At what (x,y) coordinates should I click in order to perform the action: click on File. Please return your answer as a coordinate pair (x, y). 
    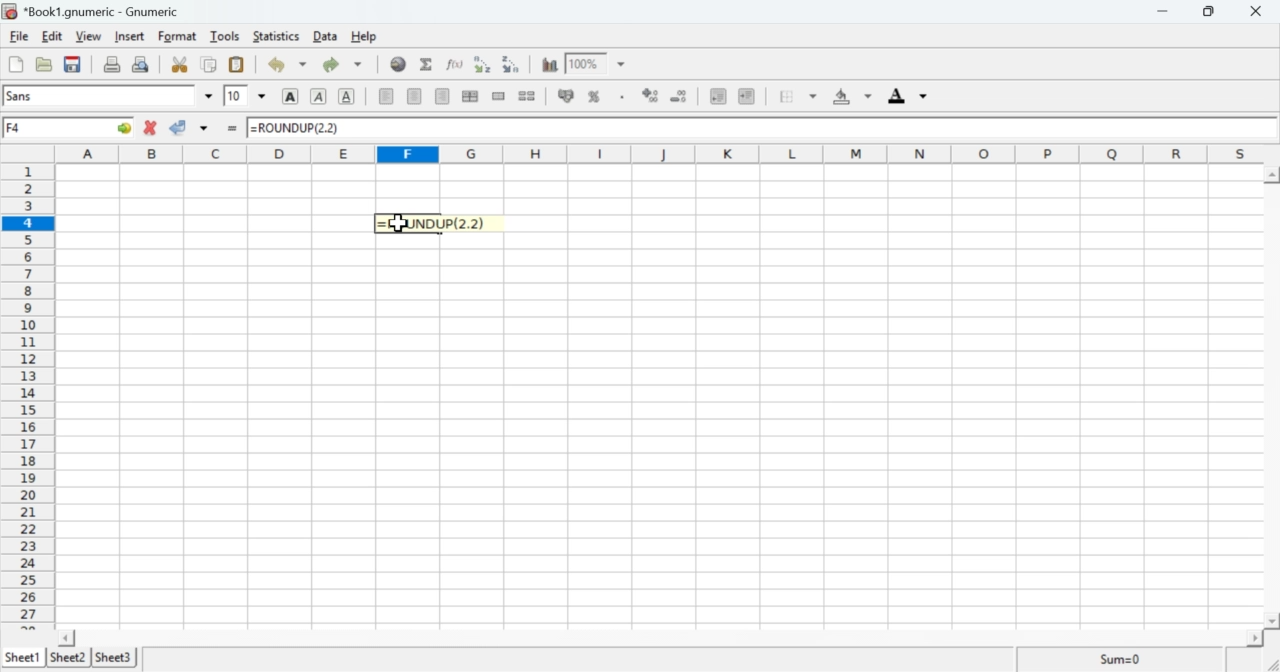
    Looking at the image, I should click on (21, 36).